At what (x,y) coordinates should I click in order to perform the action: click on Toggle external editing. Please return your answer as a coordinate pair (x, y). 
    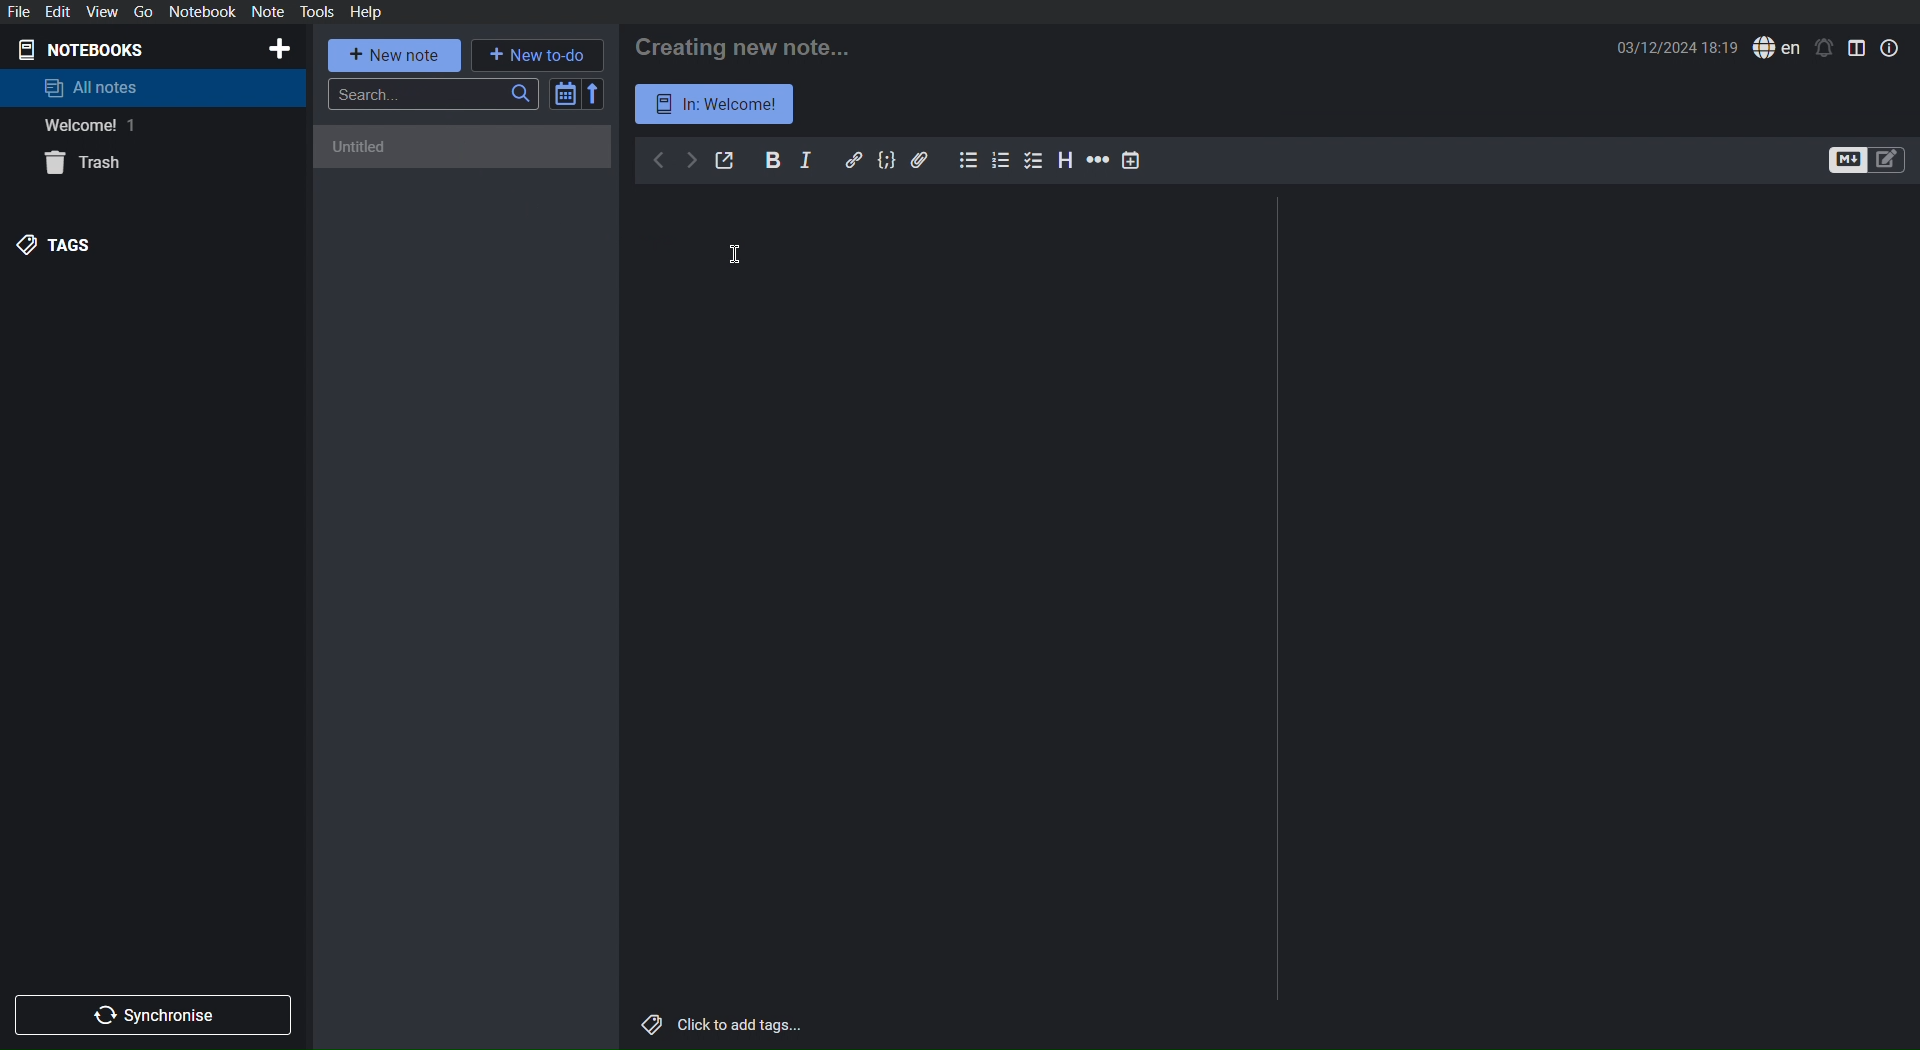
    Looking at the image, I should click on (726, 161).